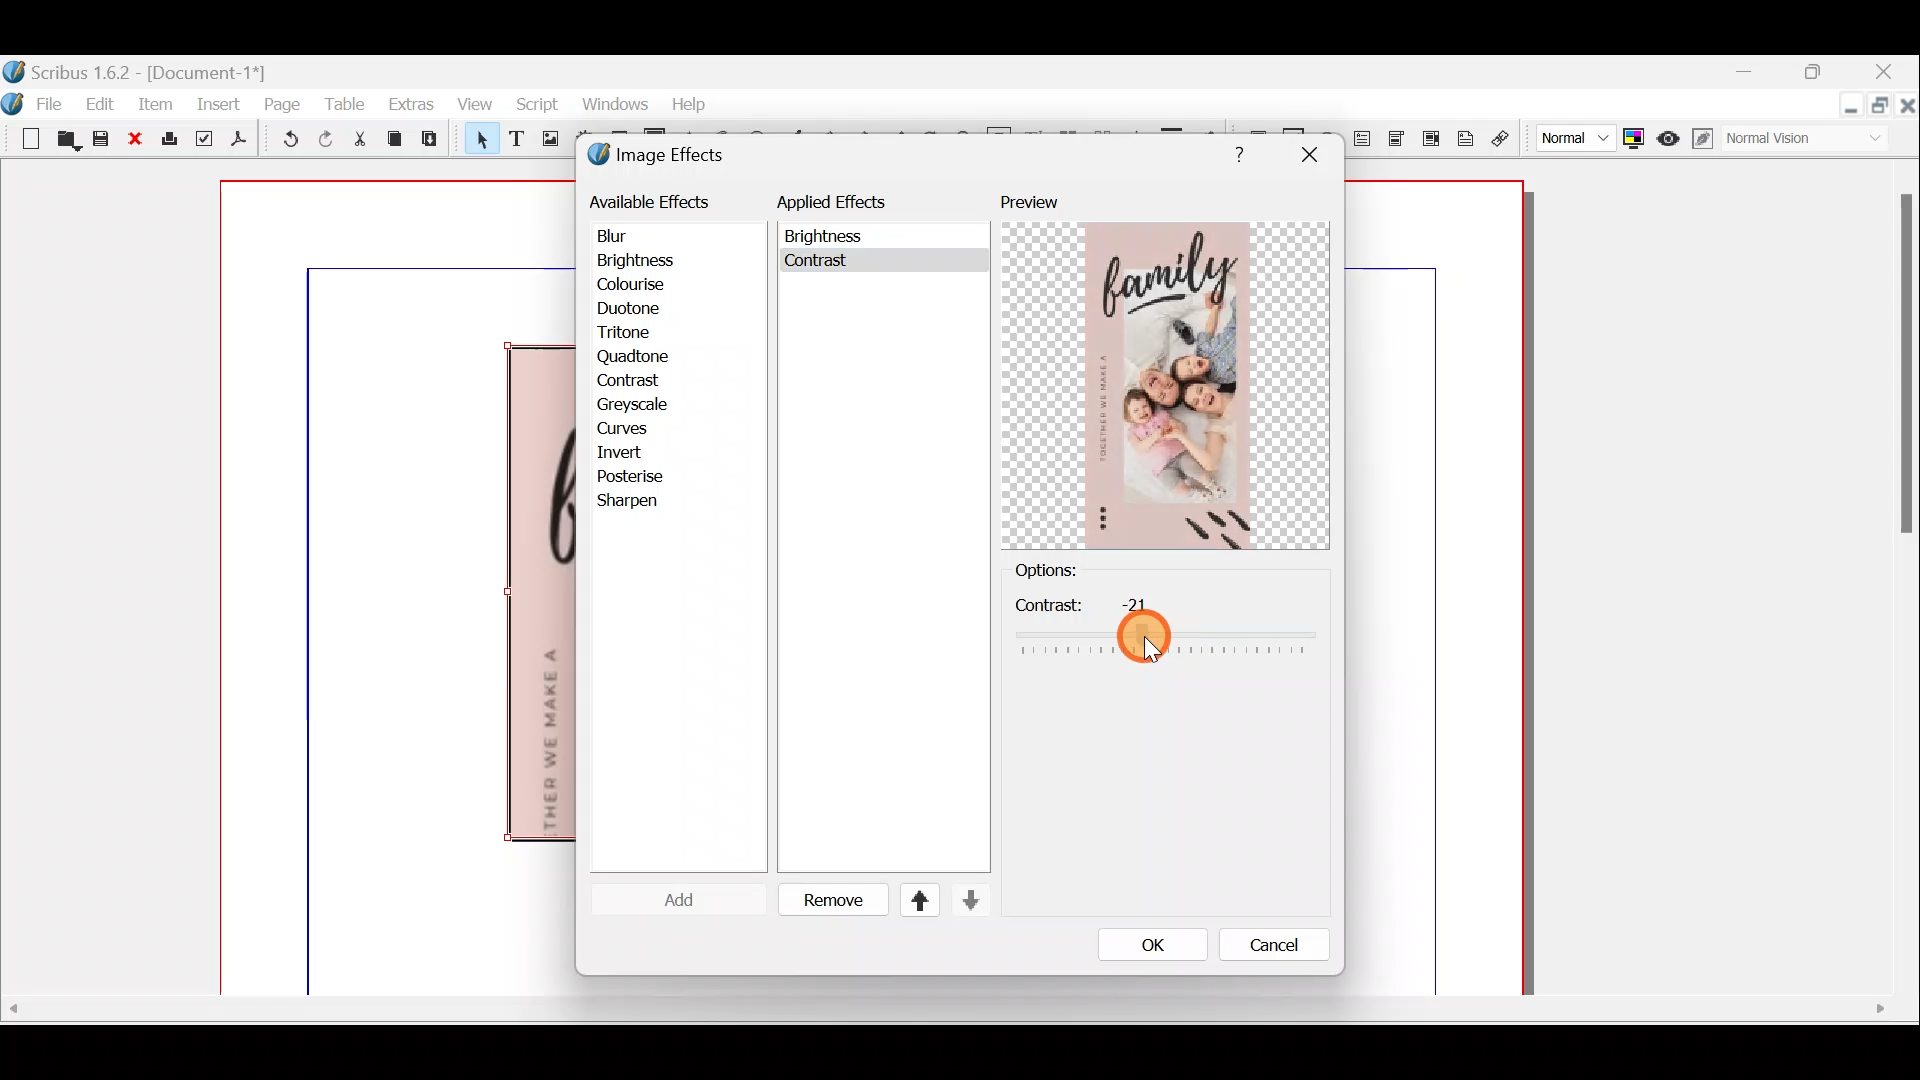 The width and height of the screenshot is (1920, 1080). What do you see at coordinates (1431, 136) in the screenshot?
I see `PDF List box` at bounding box center [1431, 136].